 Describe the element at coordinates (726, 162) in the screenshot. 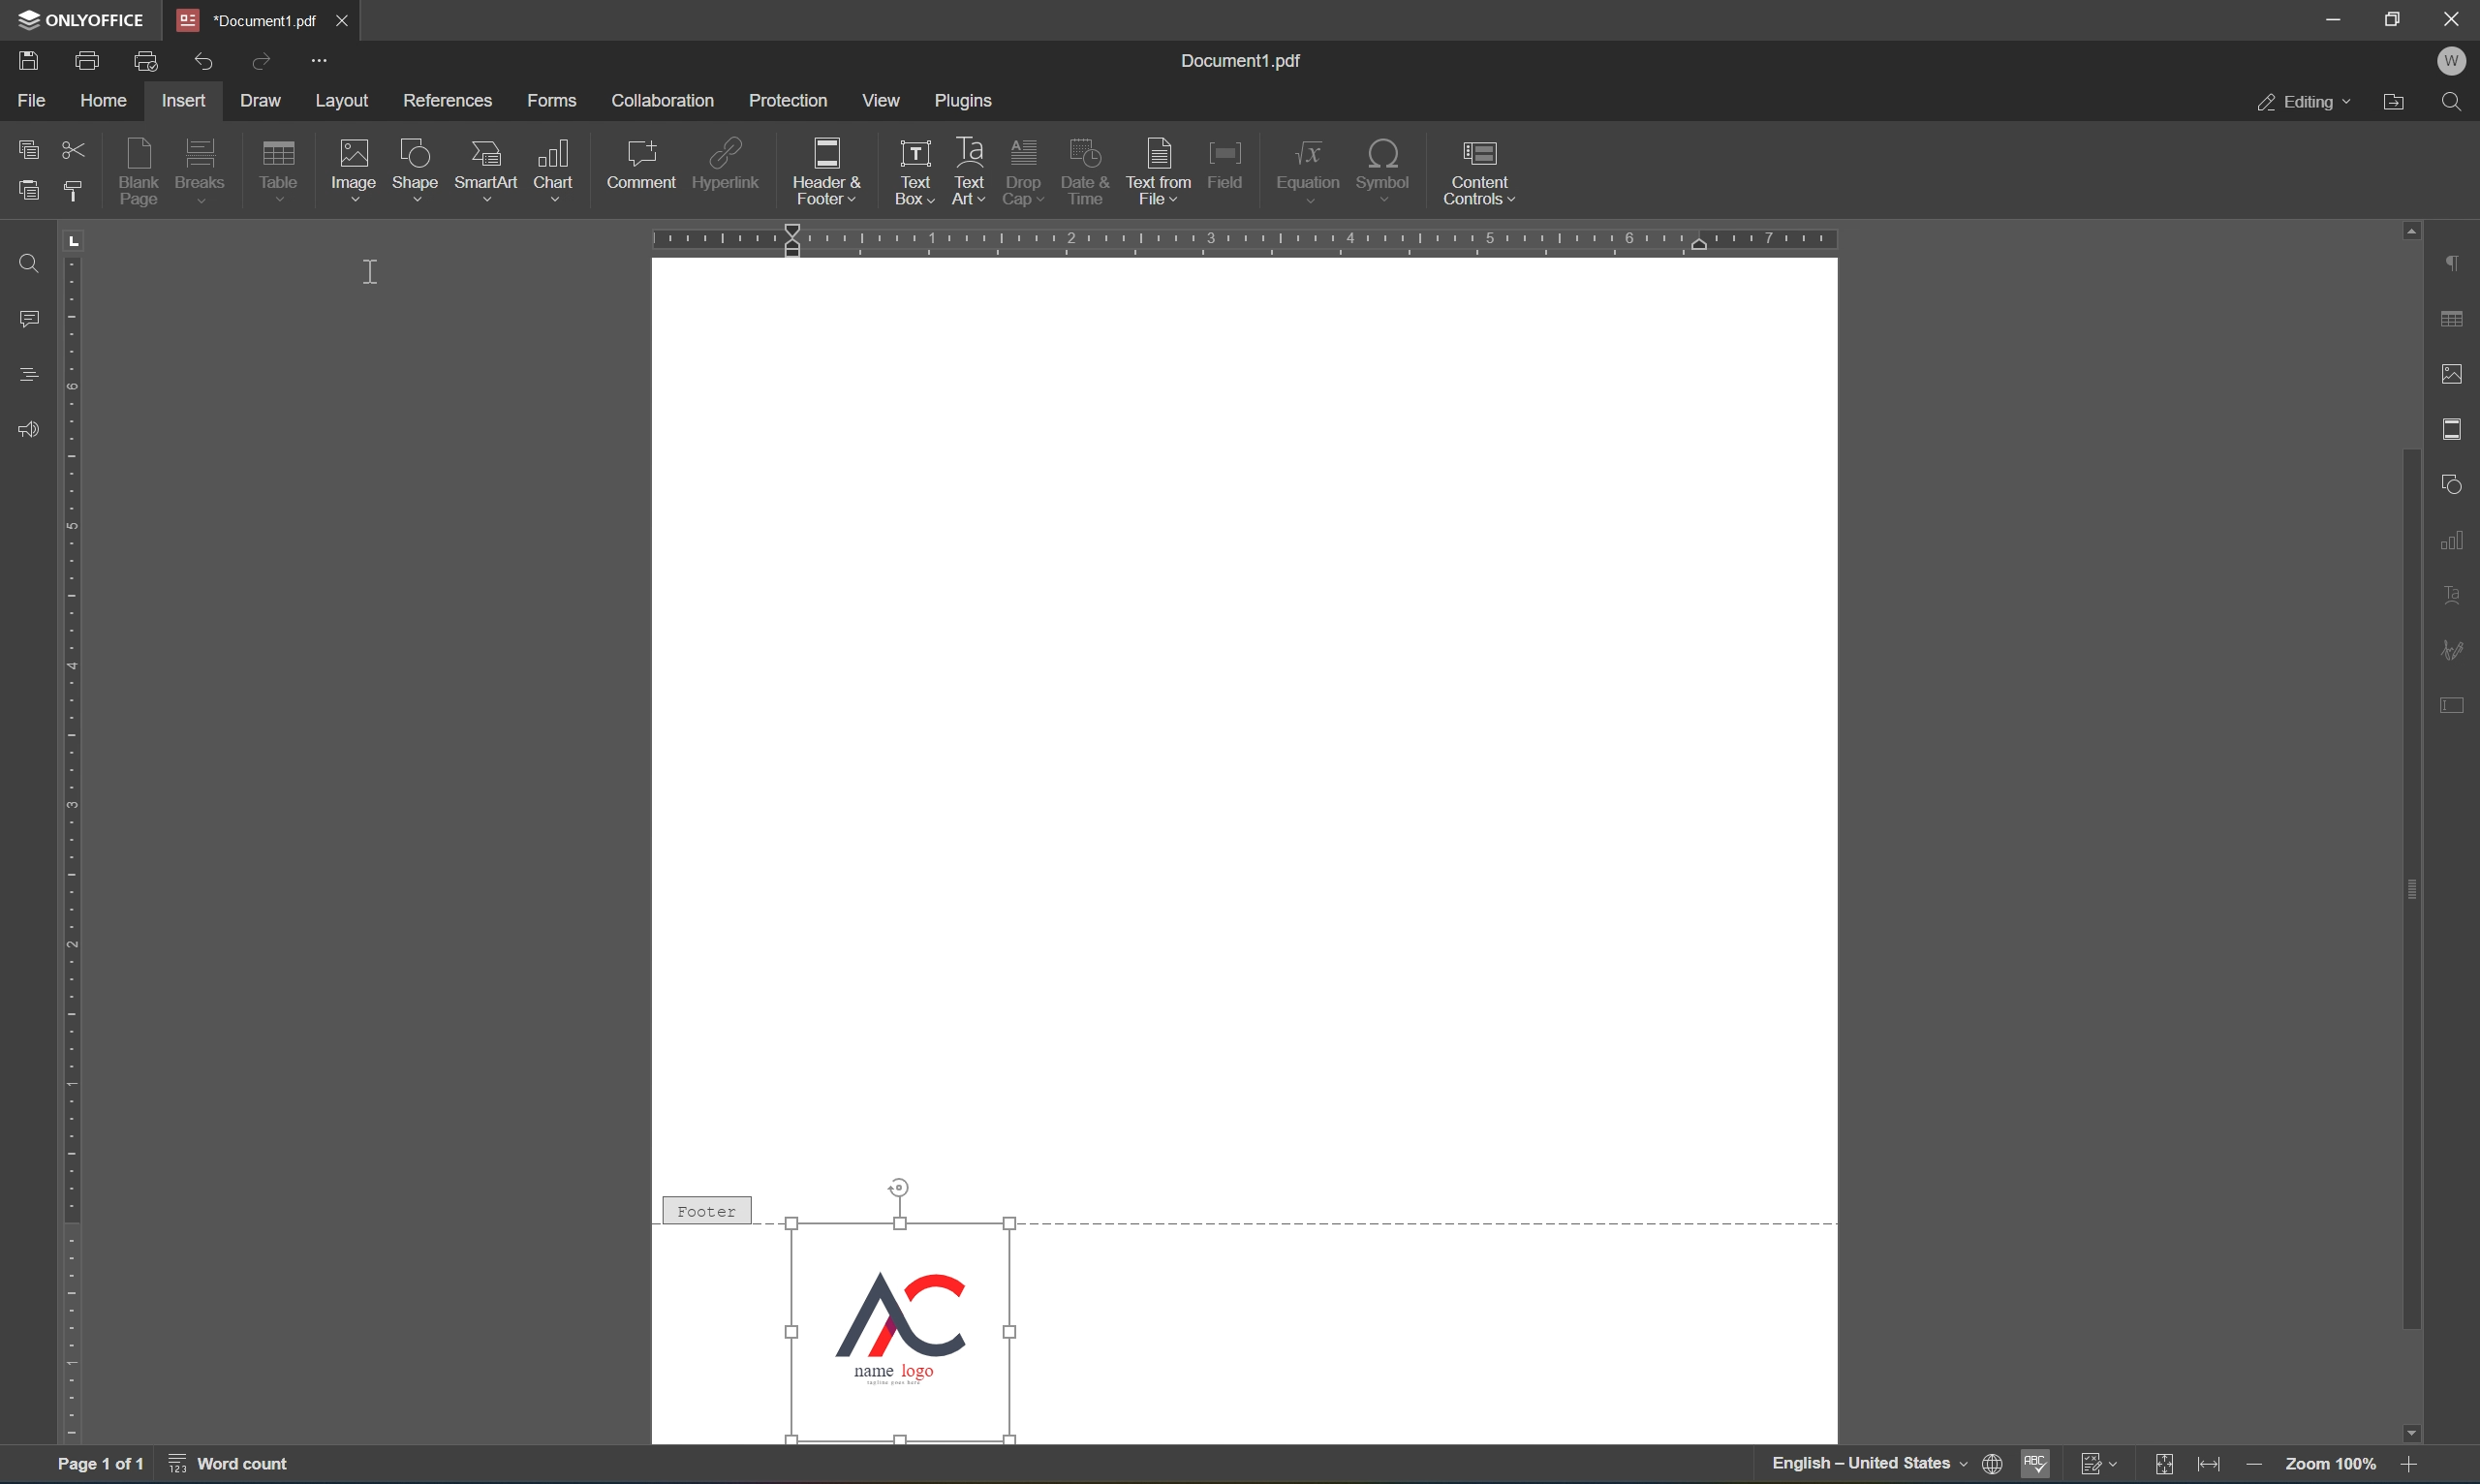

I see `hyperlink` at that location.